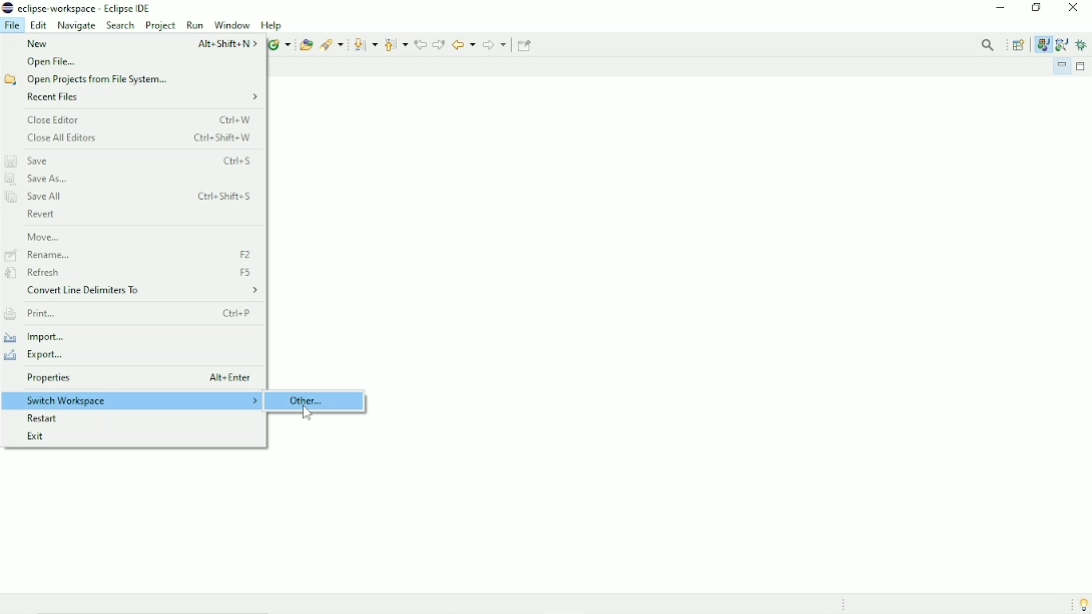  What do you see at coordinates (139, 43) in the screenshot?
I see `New` at bounding box center [139, 43].